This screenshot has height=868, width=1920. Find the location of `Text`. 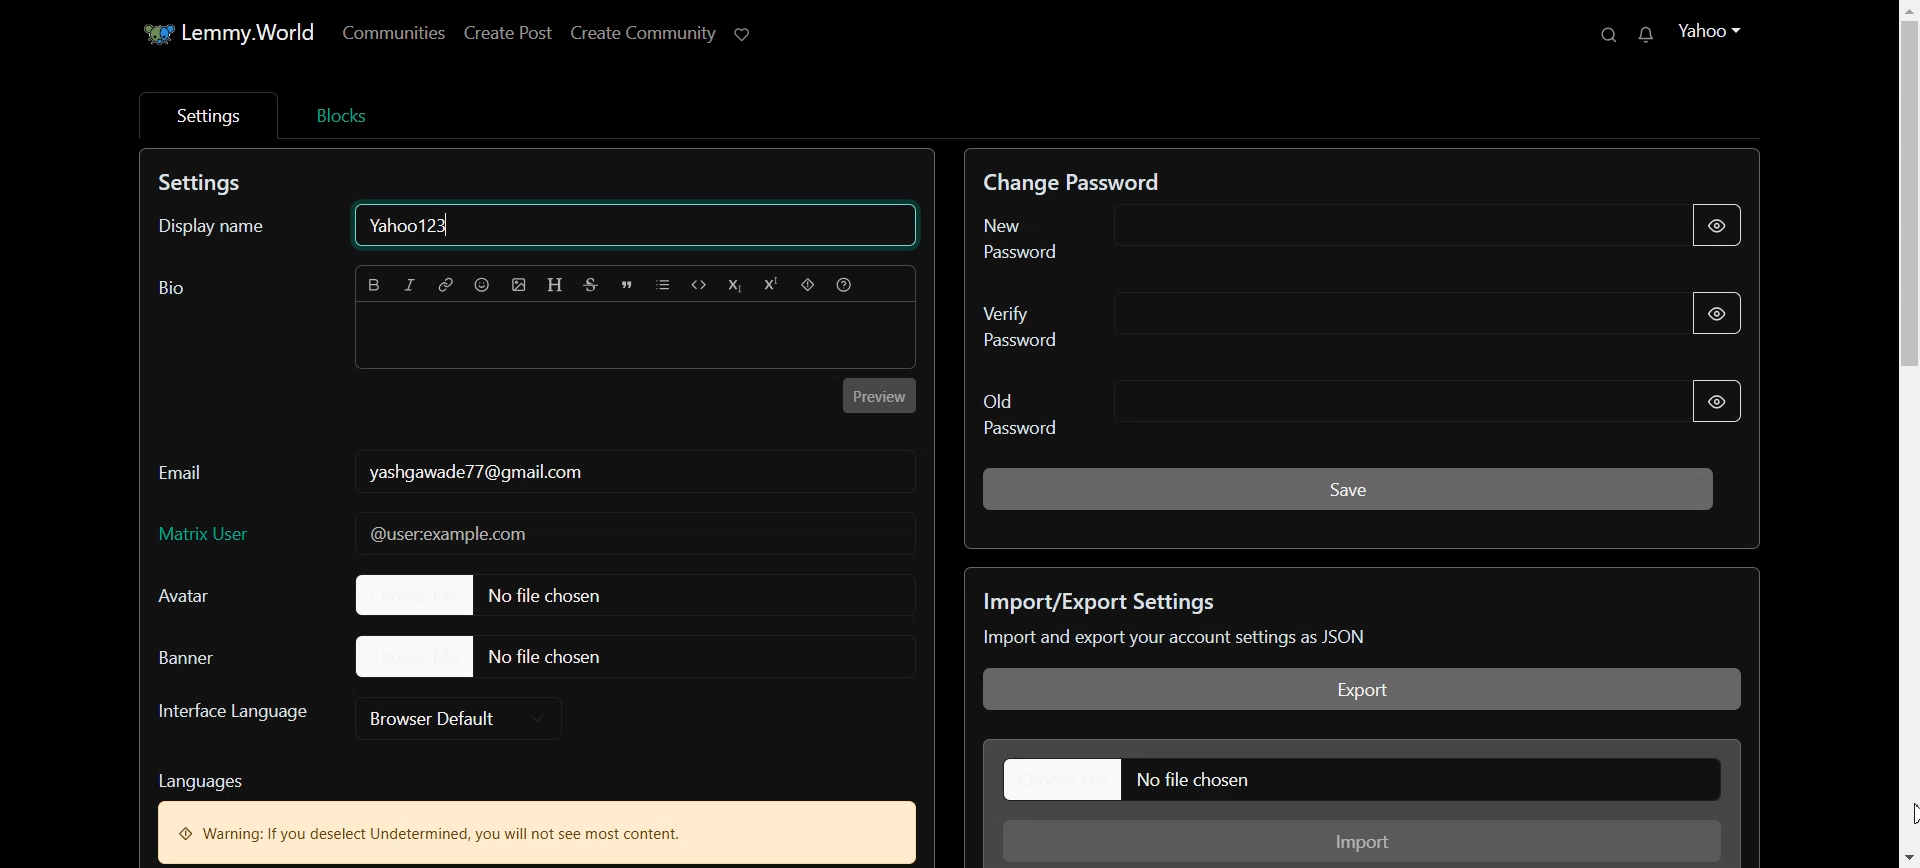

Text is located at coordinates (413, 226).